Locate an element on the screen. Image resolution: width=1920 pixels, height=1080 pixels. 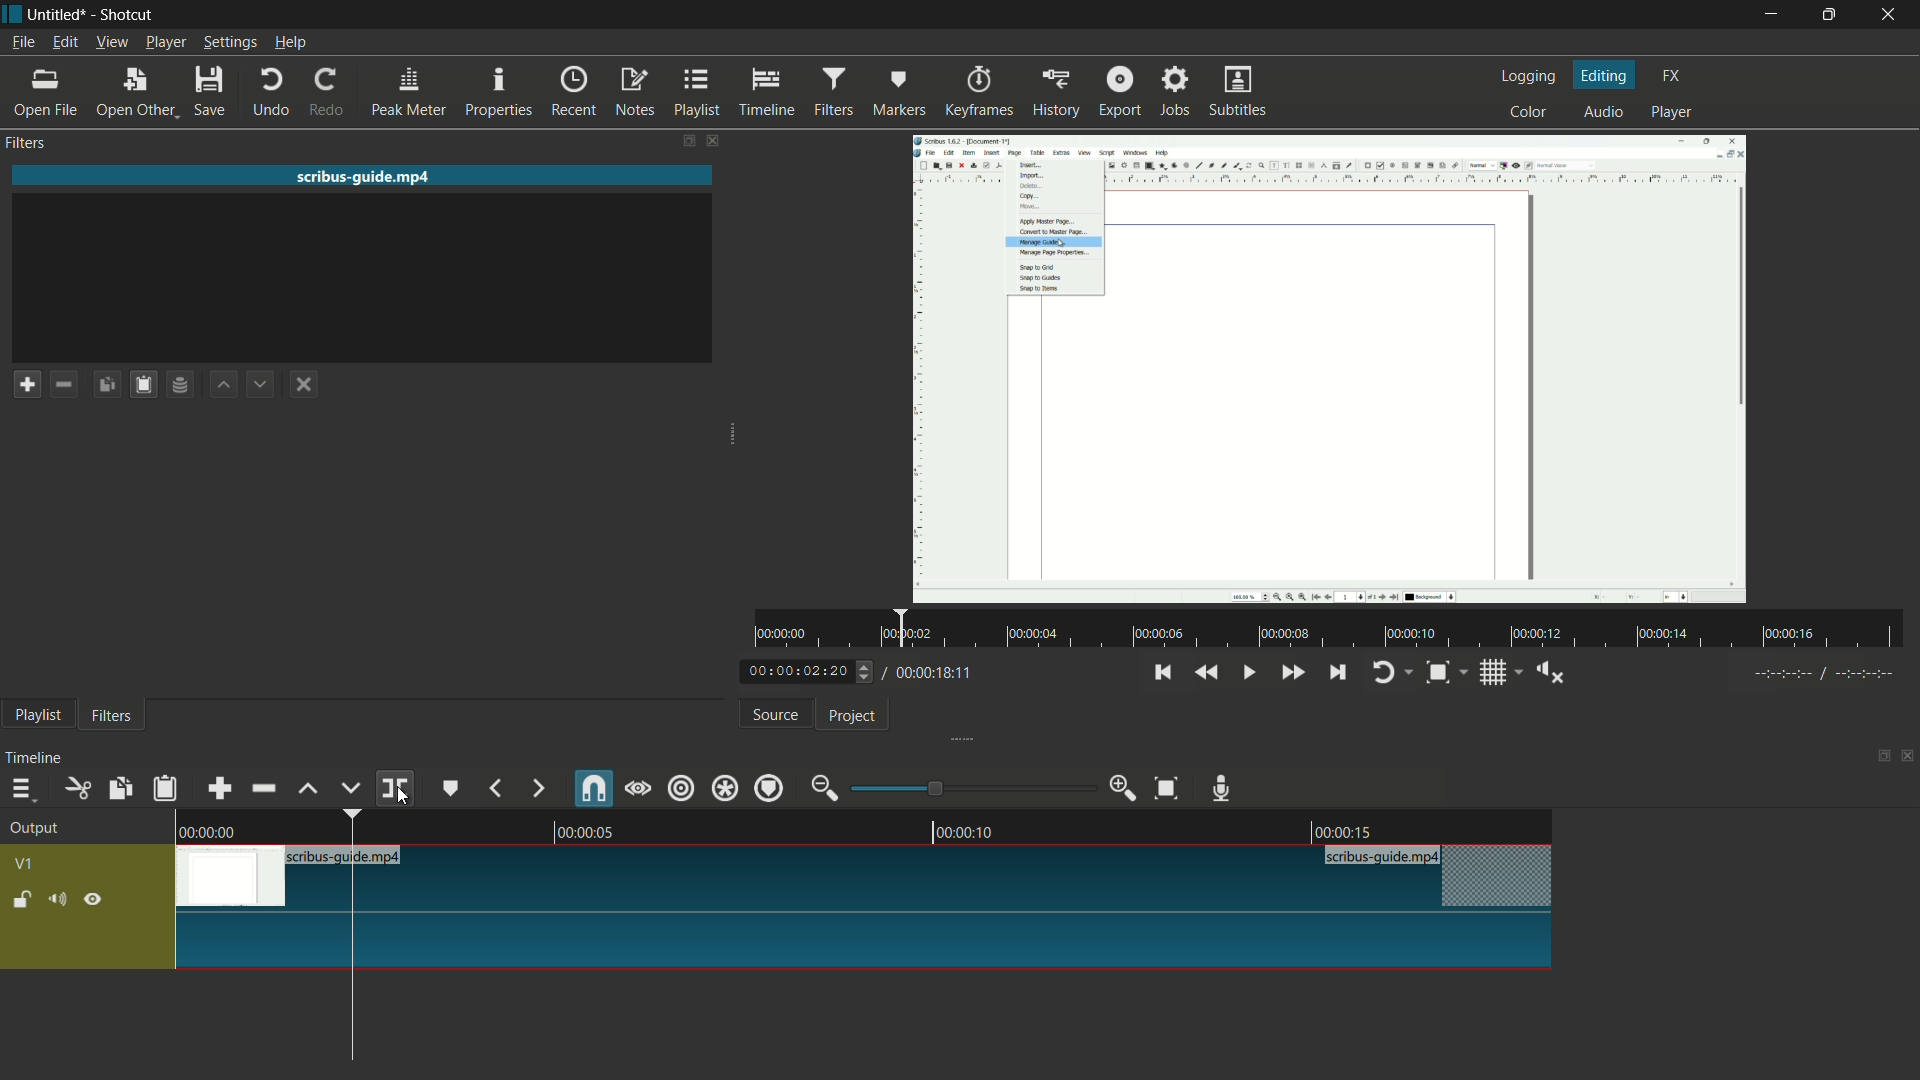
ripple is located at coordinates (679, 787).